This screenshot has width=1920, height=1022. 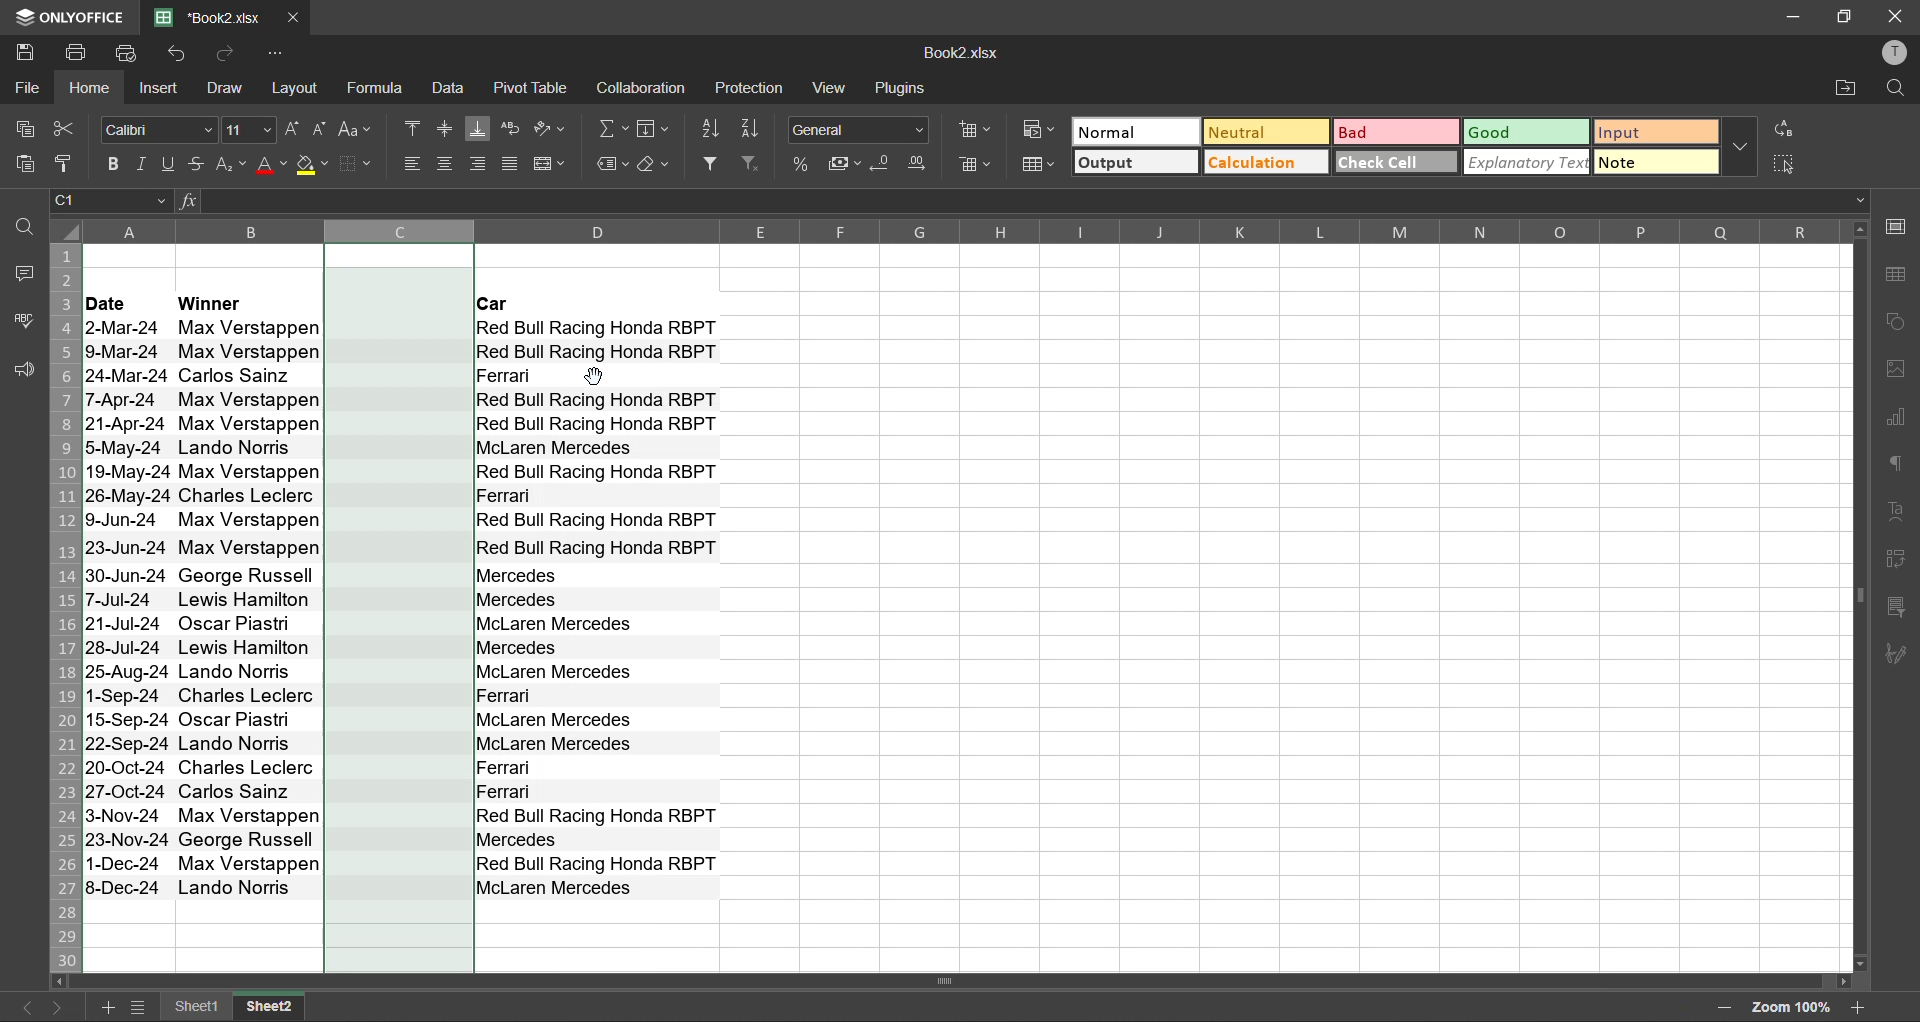 What do you see at coordinates (477, 126) in the screenshot?
I see `align bottom` at bounding box center [477, 126].